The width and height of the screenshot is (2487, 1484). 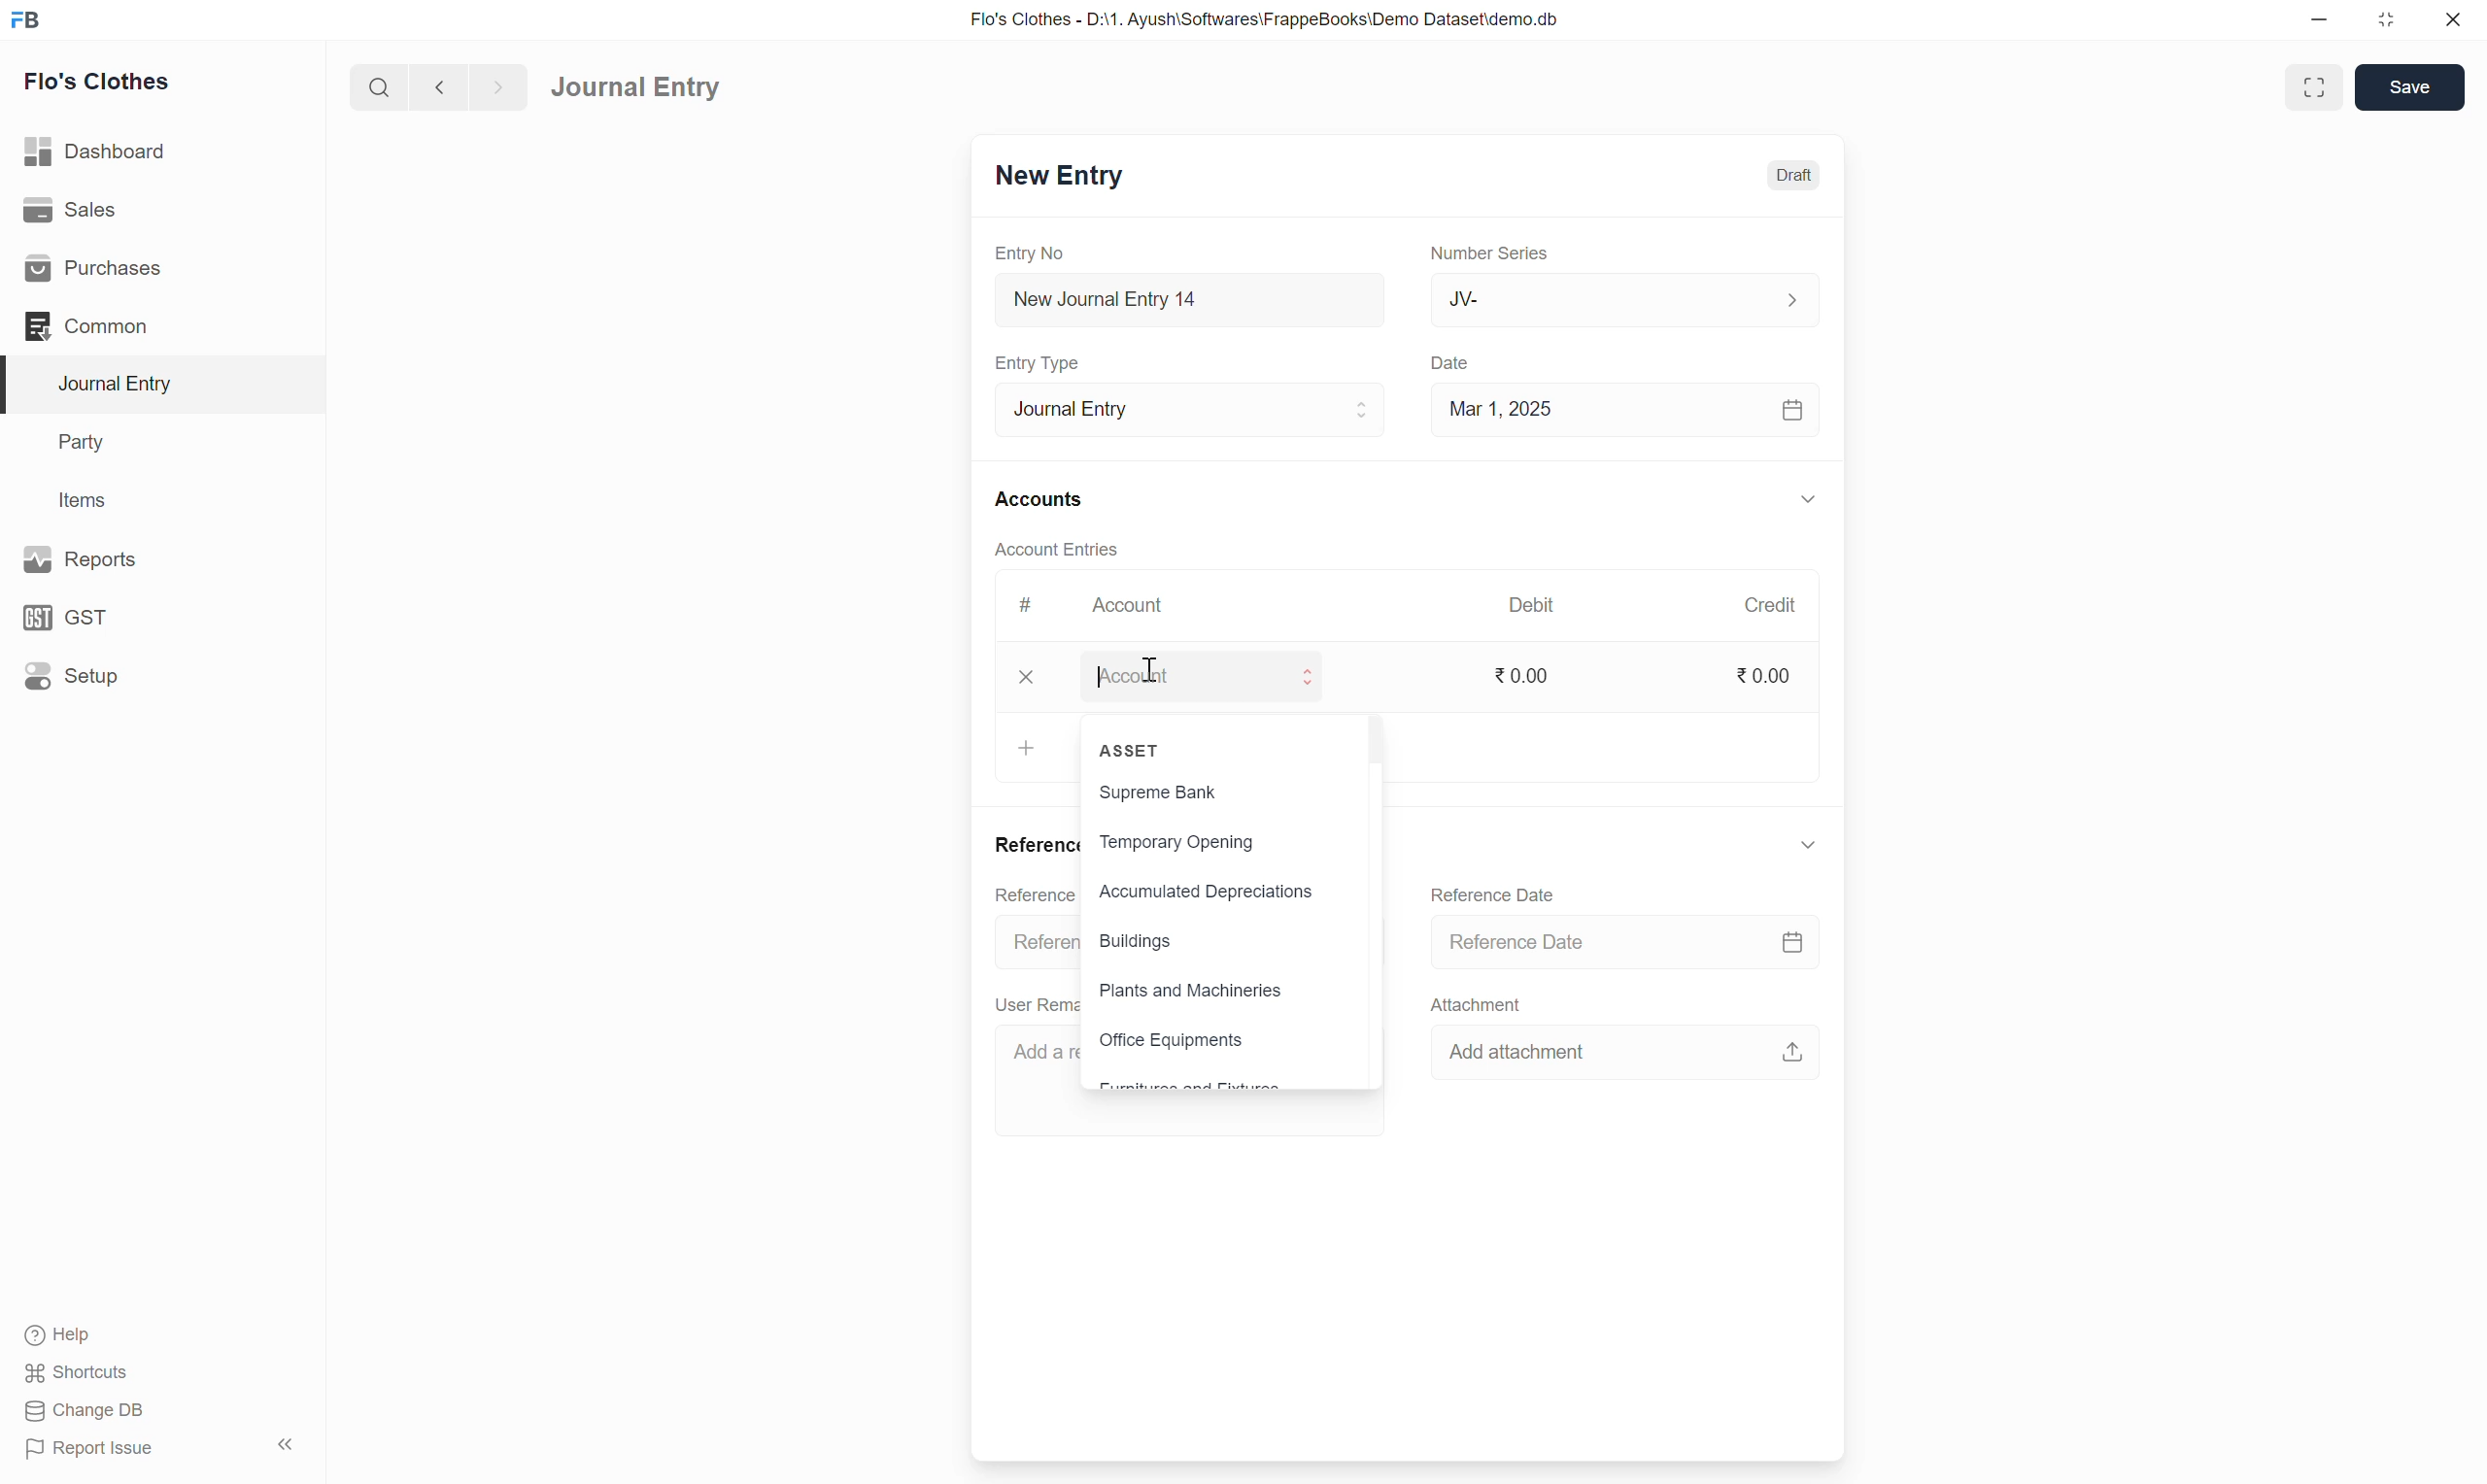 What do you see at coordinates (2383, 20) in the screenshot?
I see `resize` at bounding box center [2383, 20].